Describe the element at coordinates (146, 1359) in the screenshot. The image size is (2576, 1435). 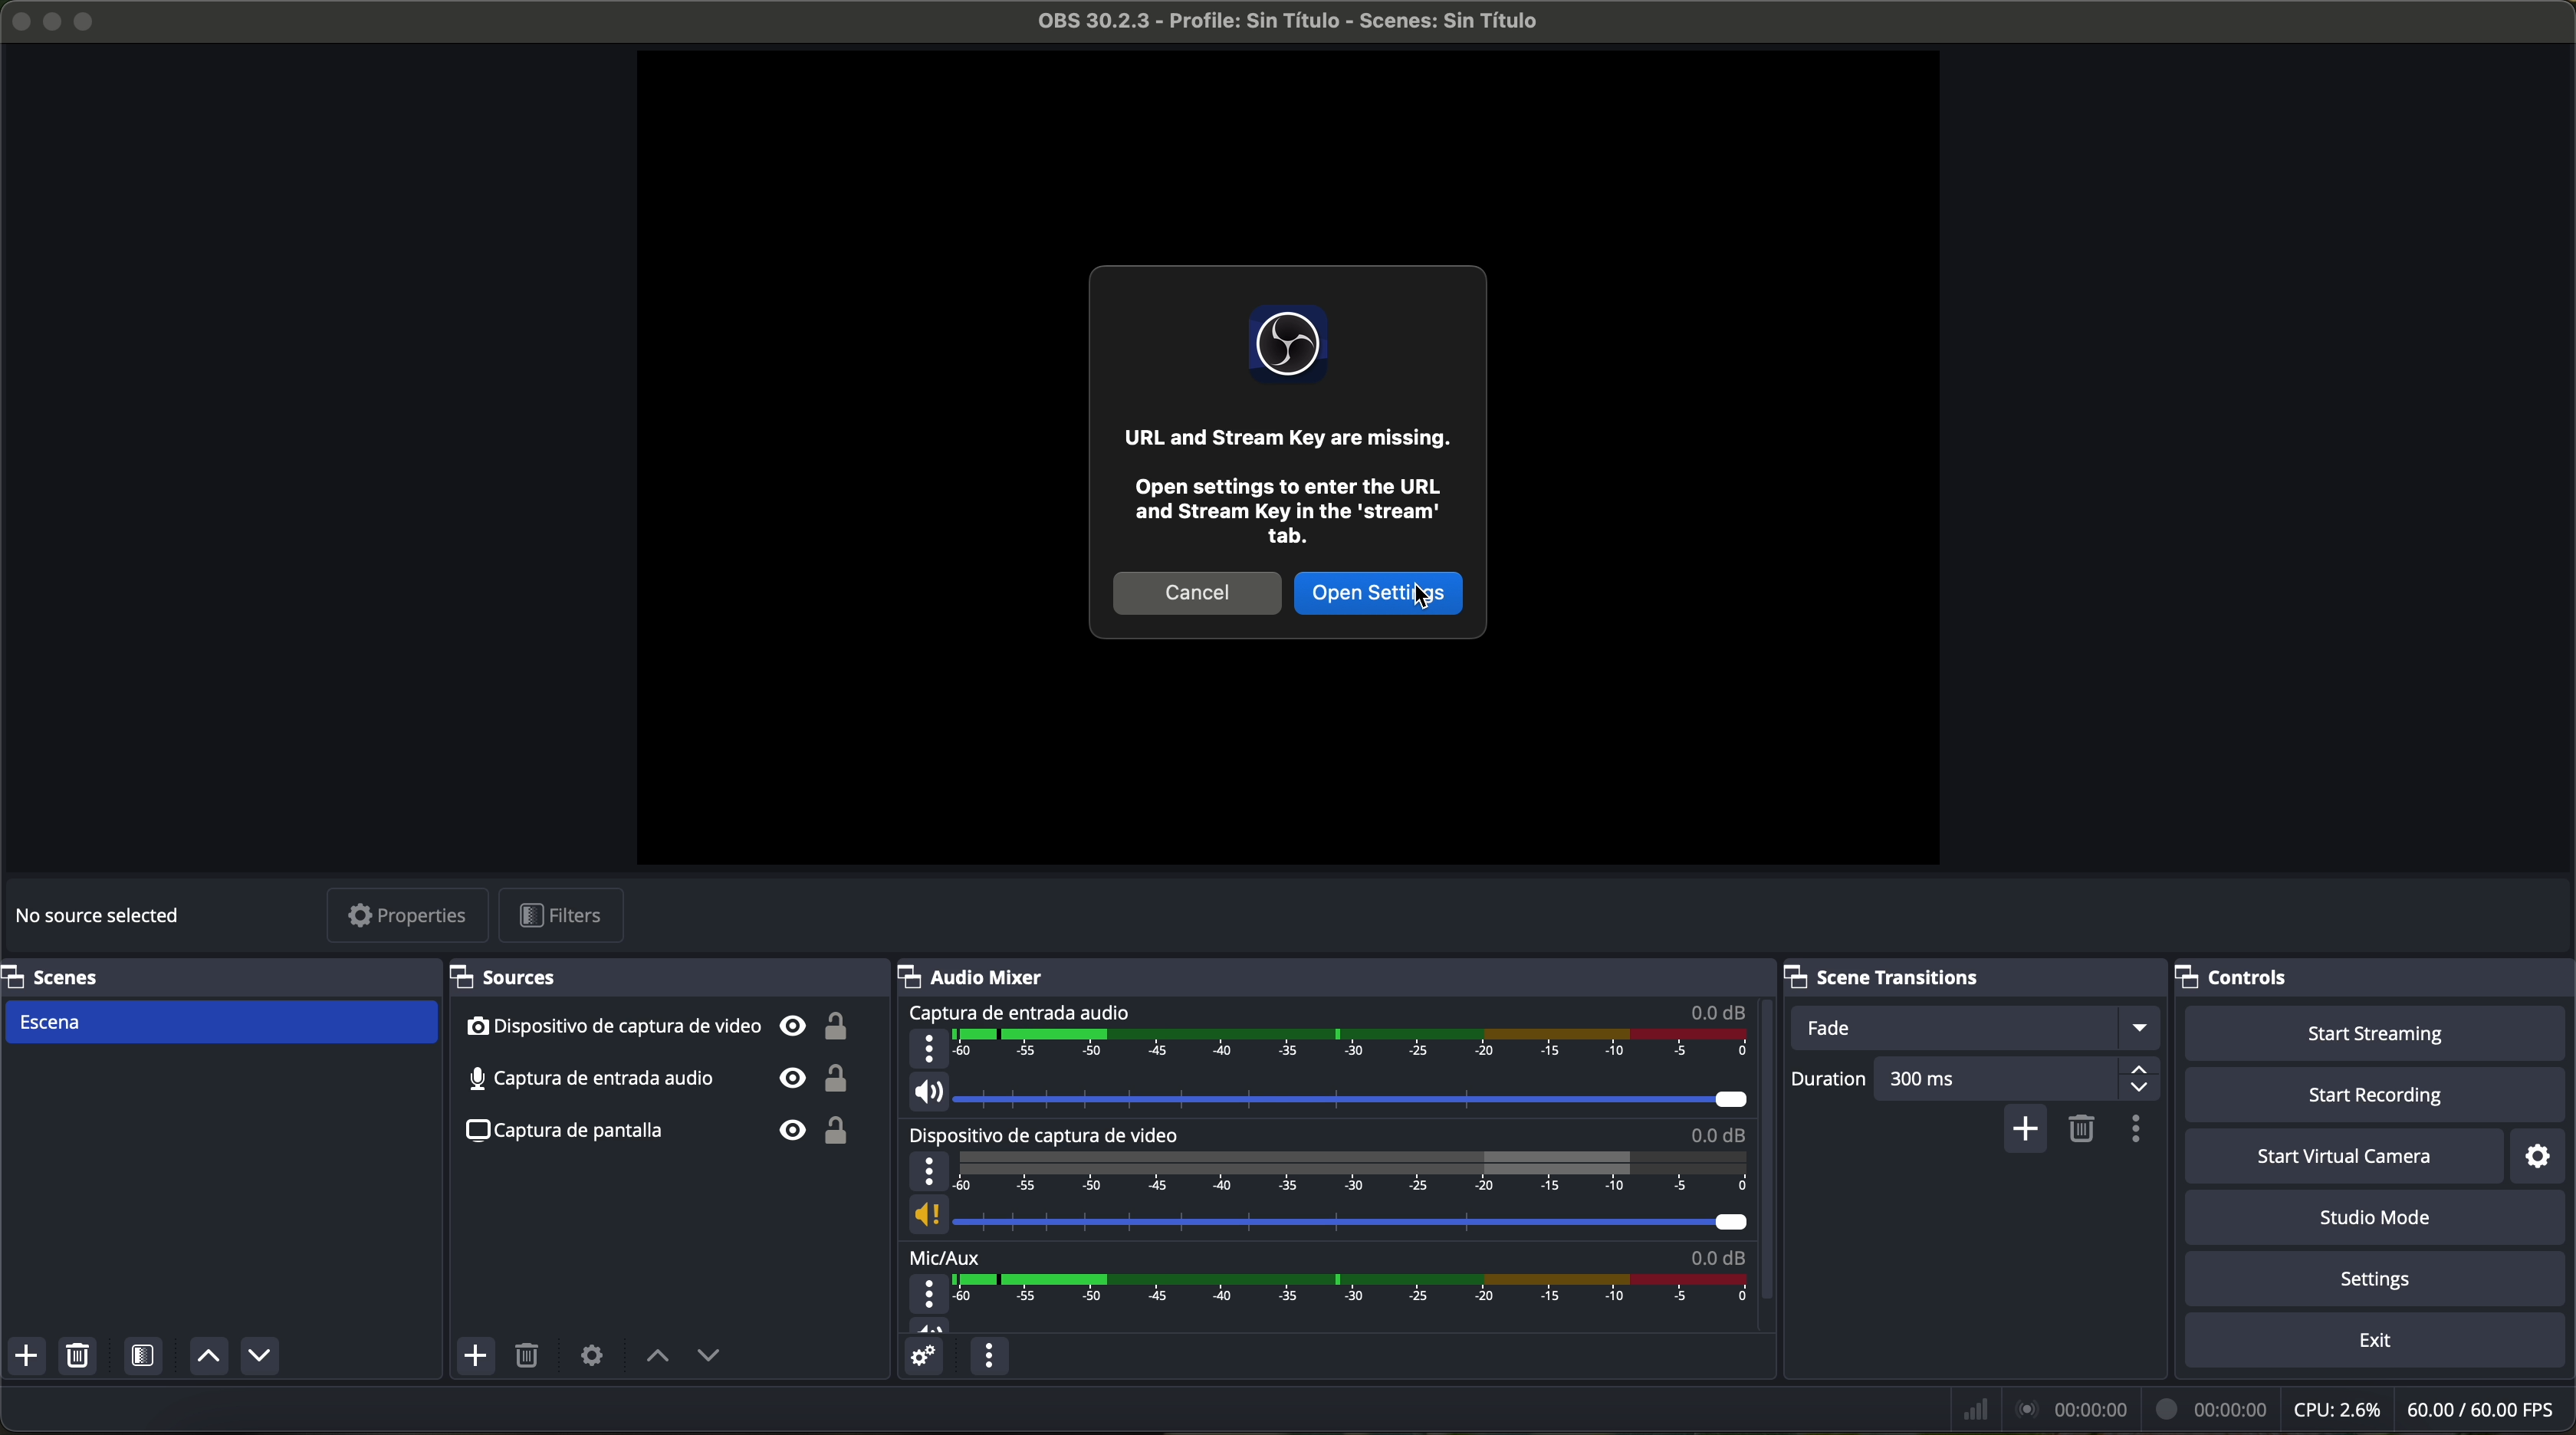
I see `open scene filters` at that location.